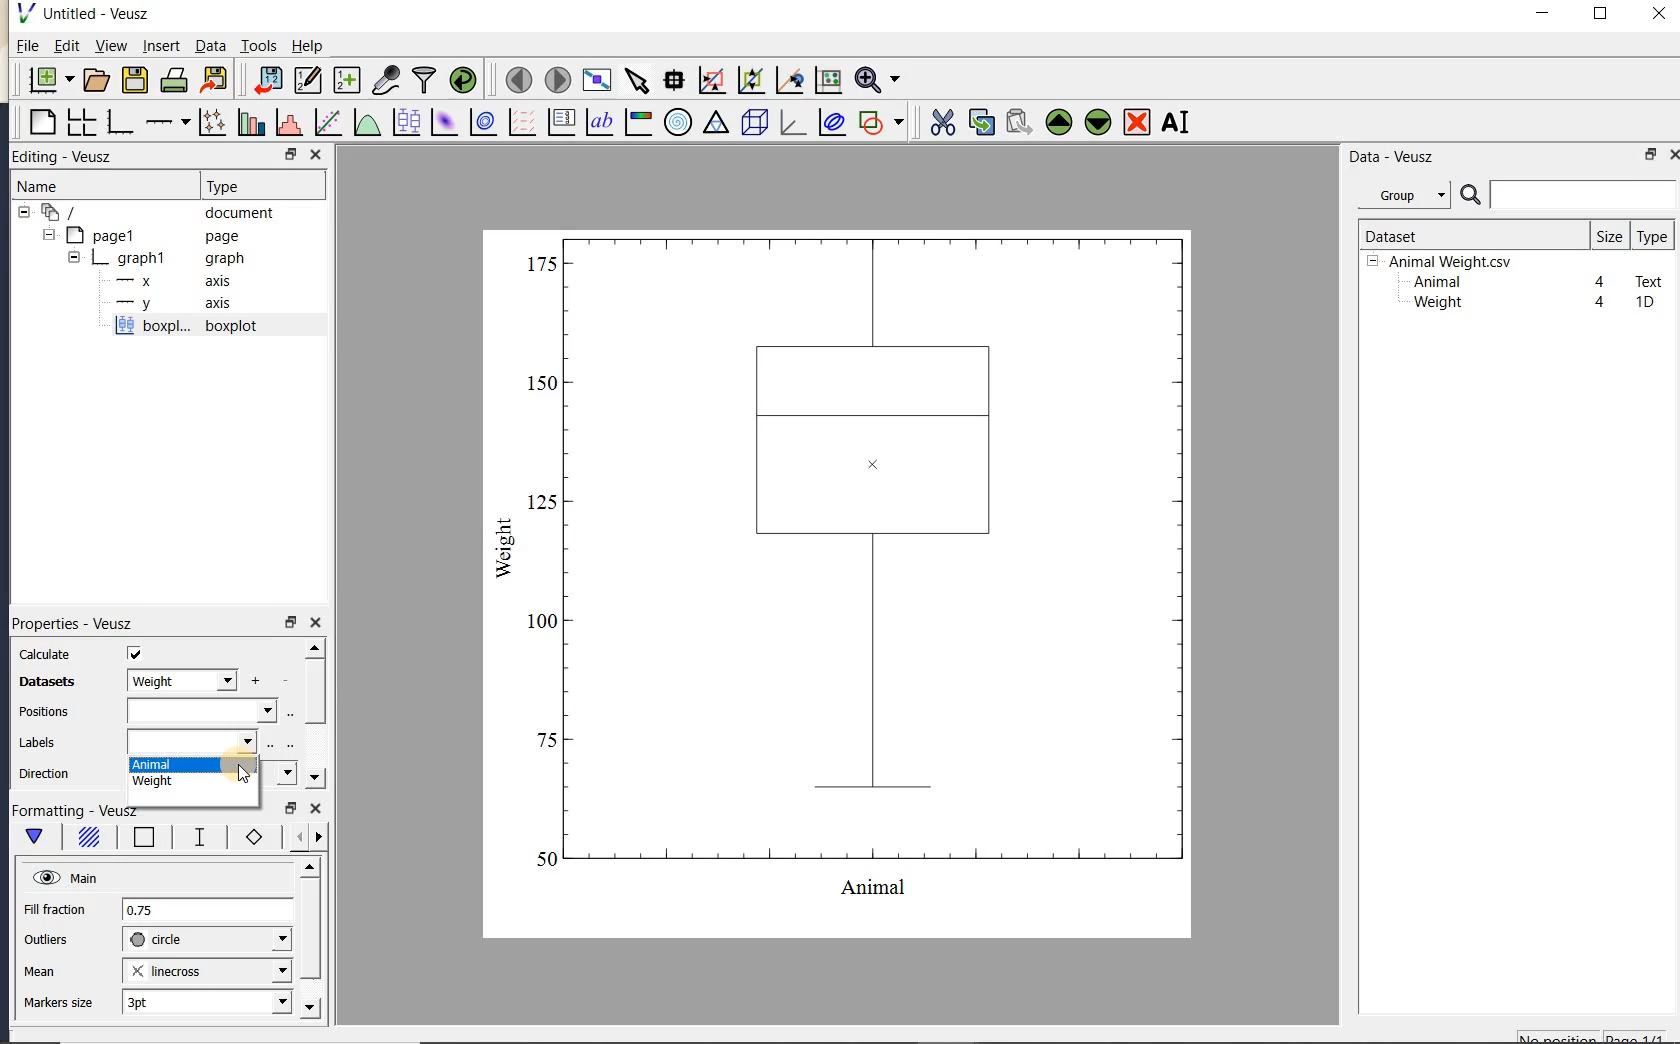  I want to click on close, so click(316, 624).